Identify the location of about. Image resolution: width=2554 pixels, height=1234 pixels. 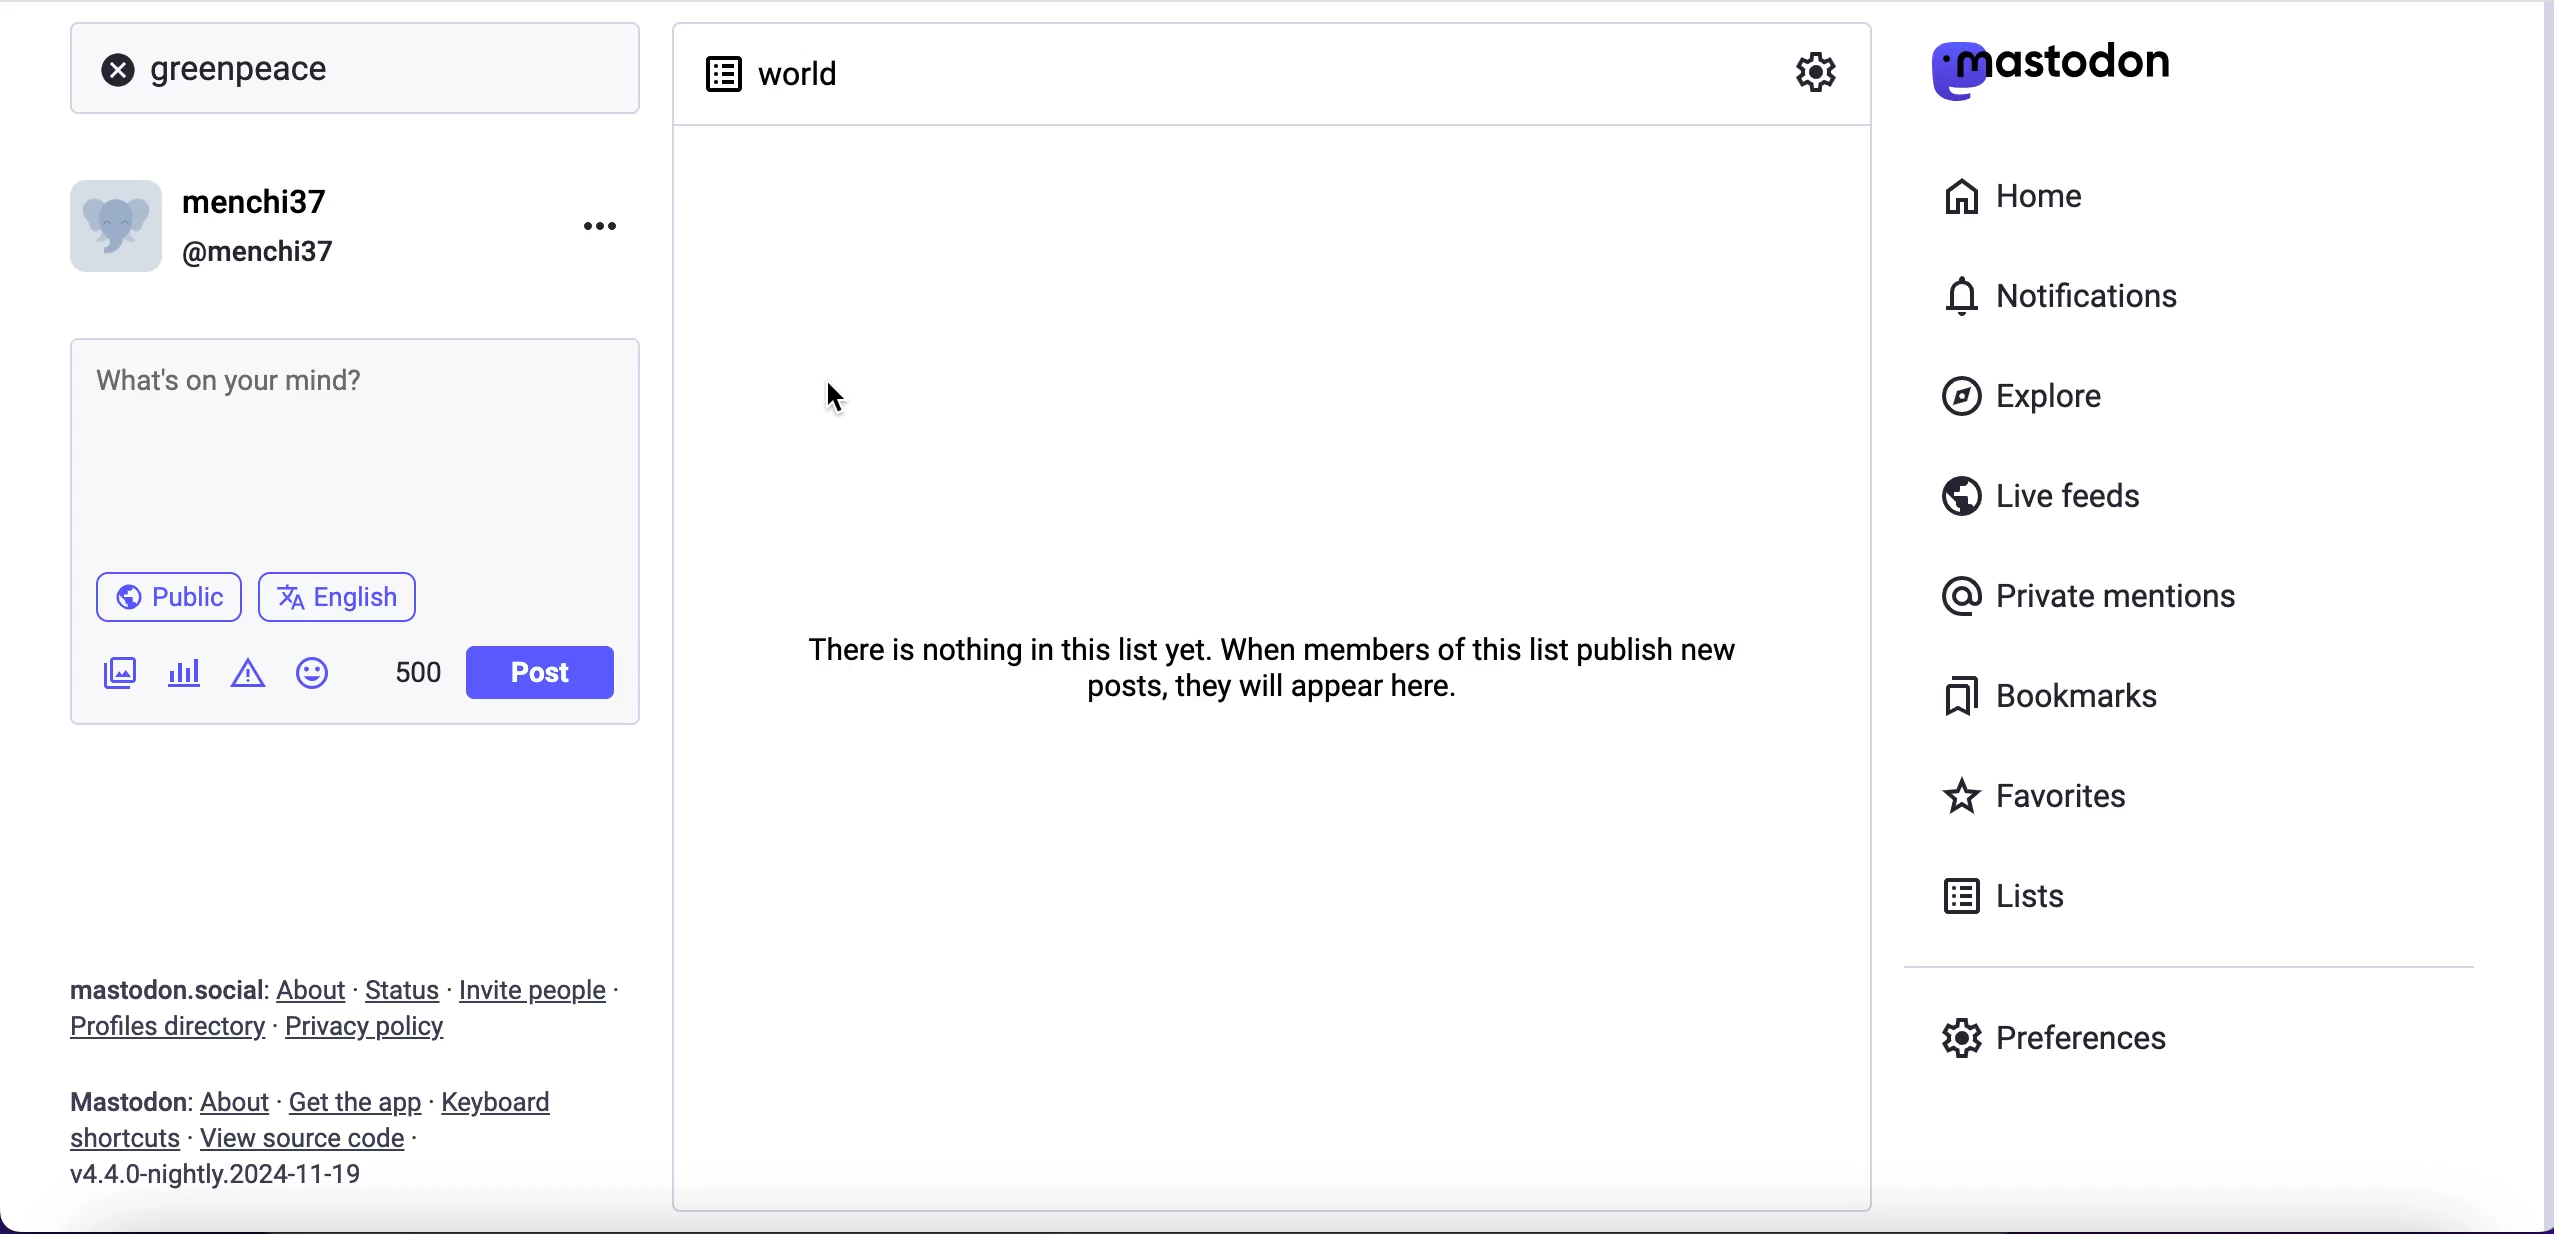
(239, 1103).